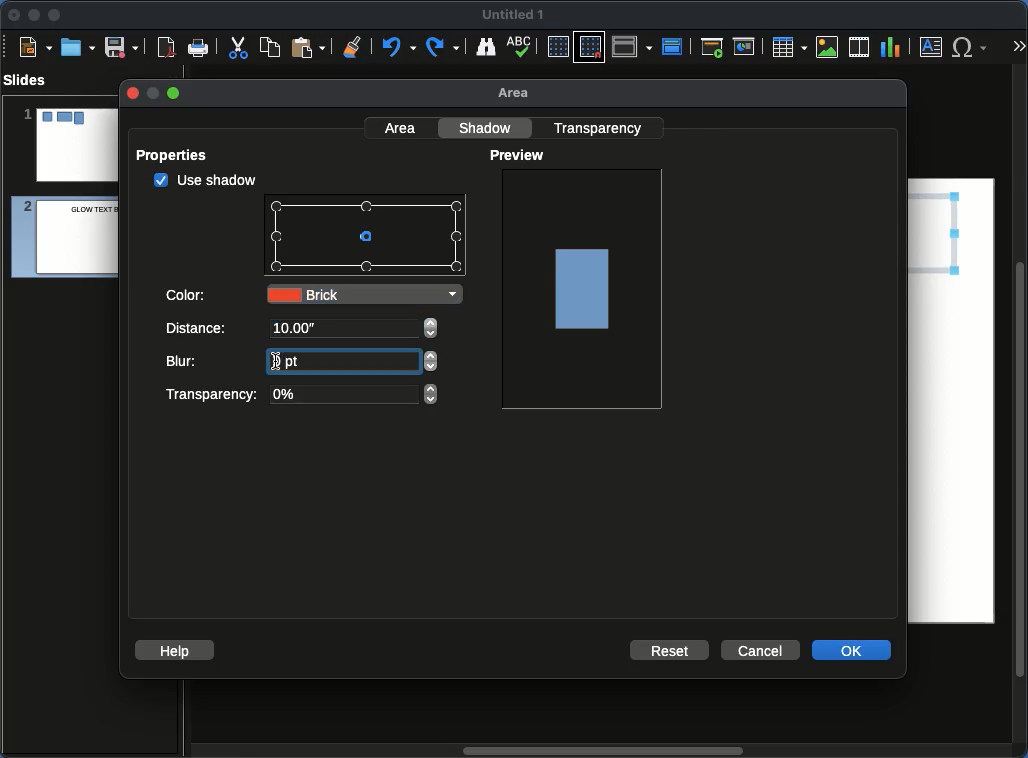 The height and width of the screenshot is (758, 1028). What do you see at coordinates (853, 649) in the screenshot?
I see `OK` at bounding box center [853, 649].